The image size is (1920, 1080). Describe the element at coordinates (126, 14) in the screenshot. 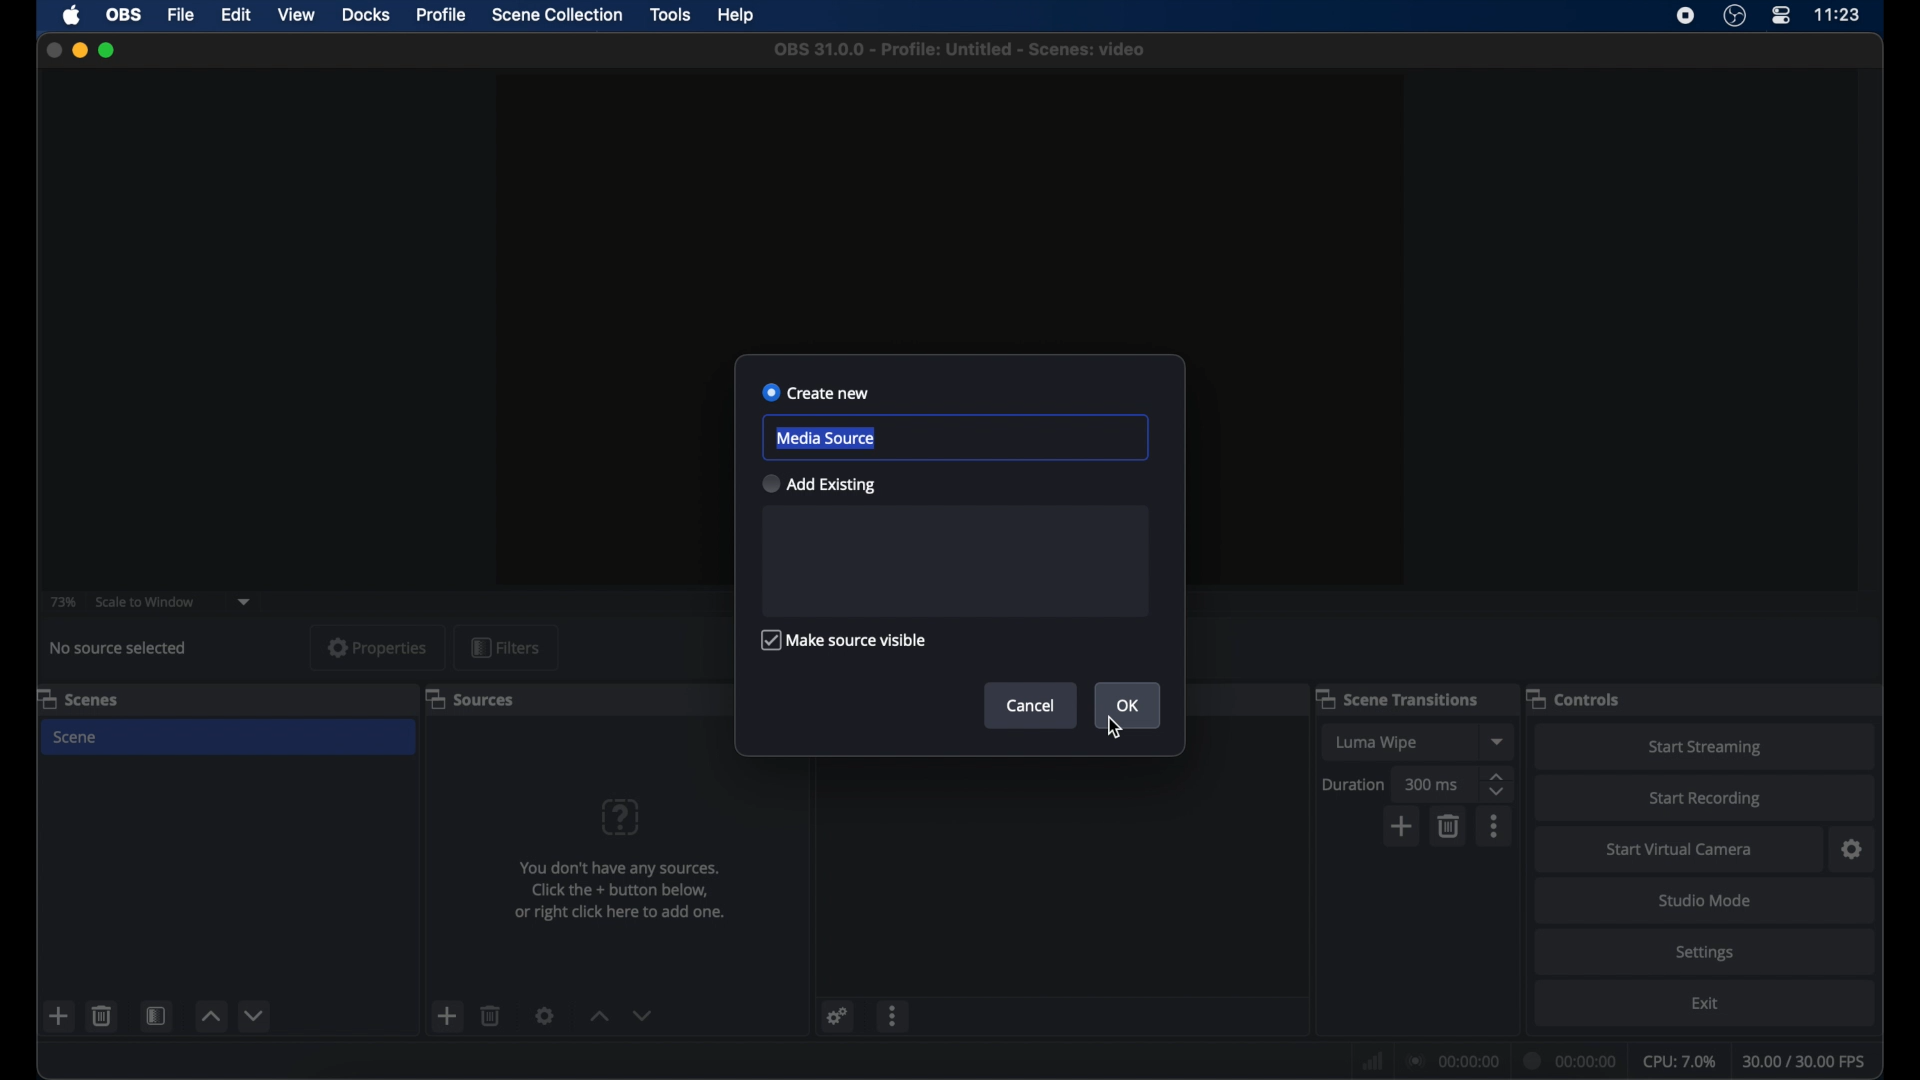

I see `obs` at that location.